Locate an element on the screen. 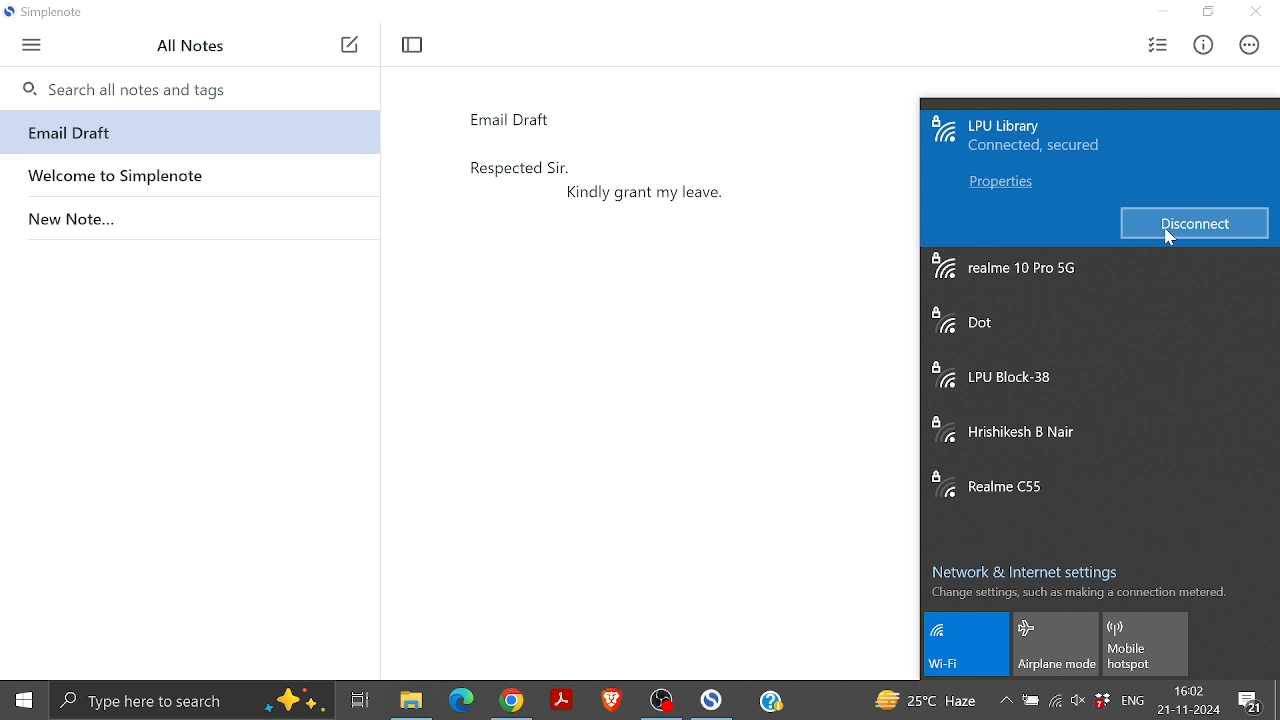 This screenshot has width=1280, height=720. Network and internet settings is located at coordinates (1034, 568).